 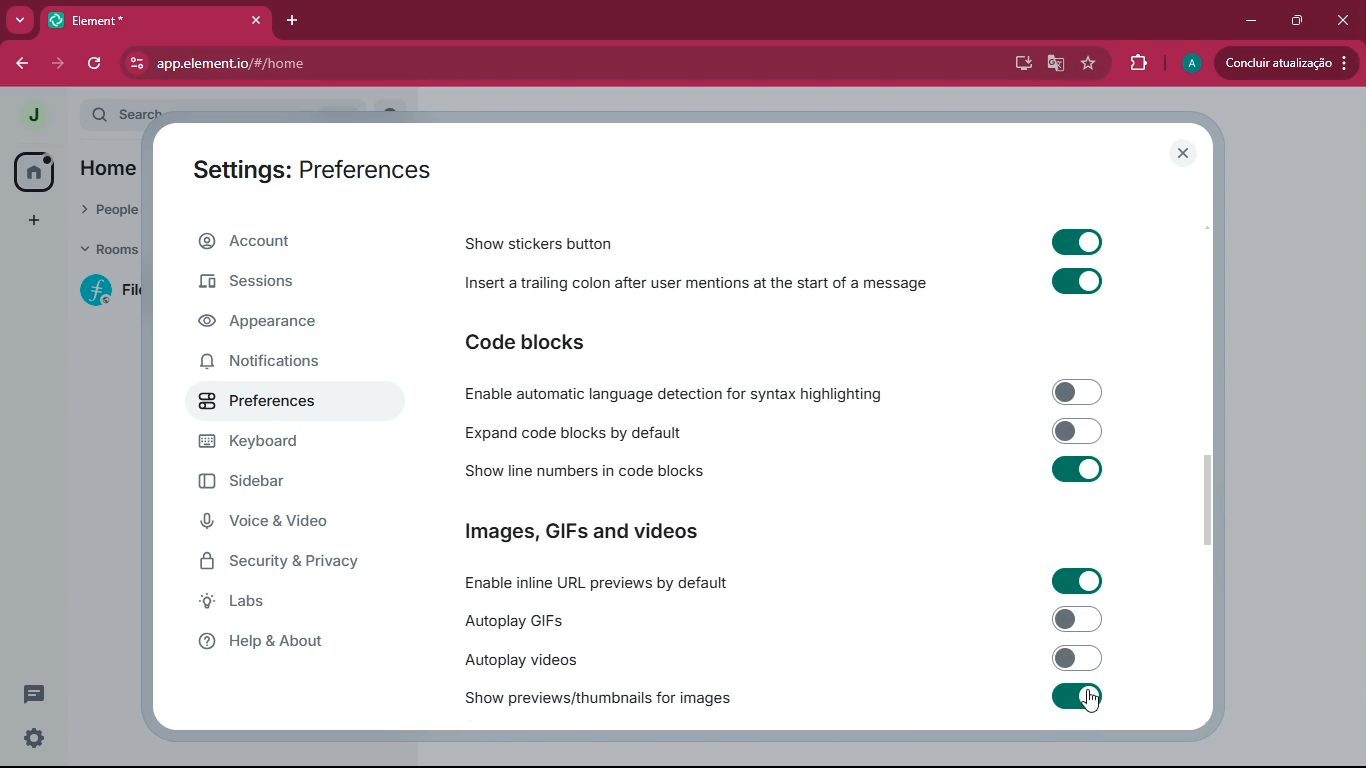 I want to click on desktop, so click(x=1018, y=65).